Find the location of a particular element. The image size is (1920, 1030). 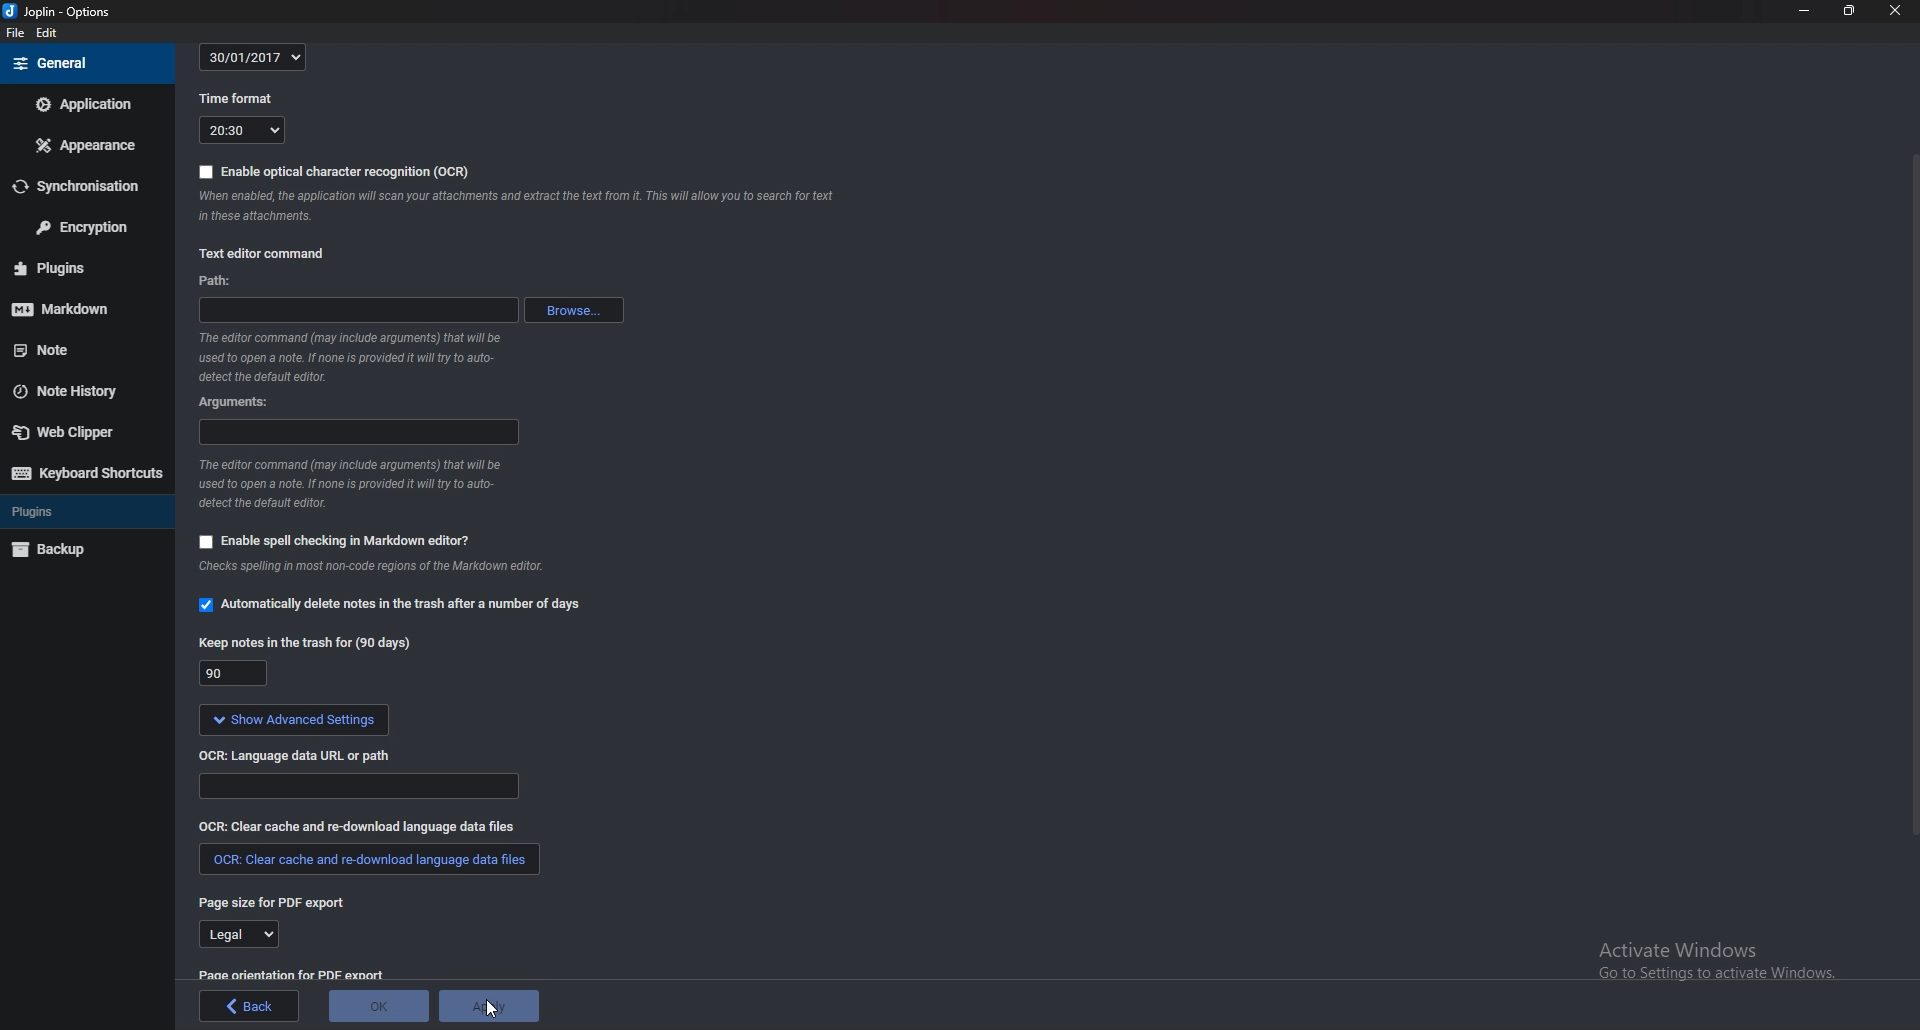

Time format is located at coordinates (240, 99).